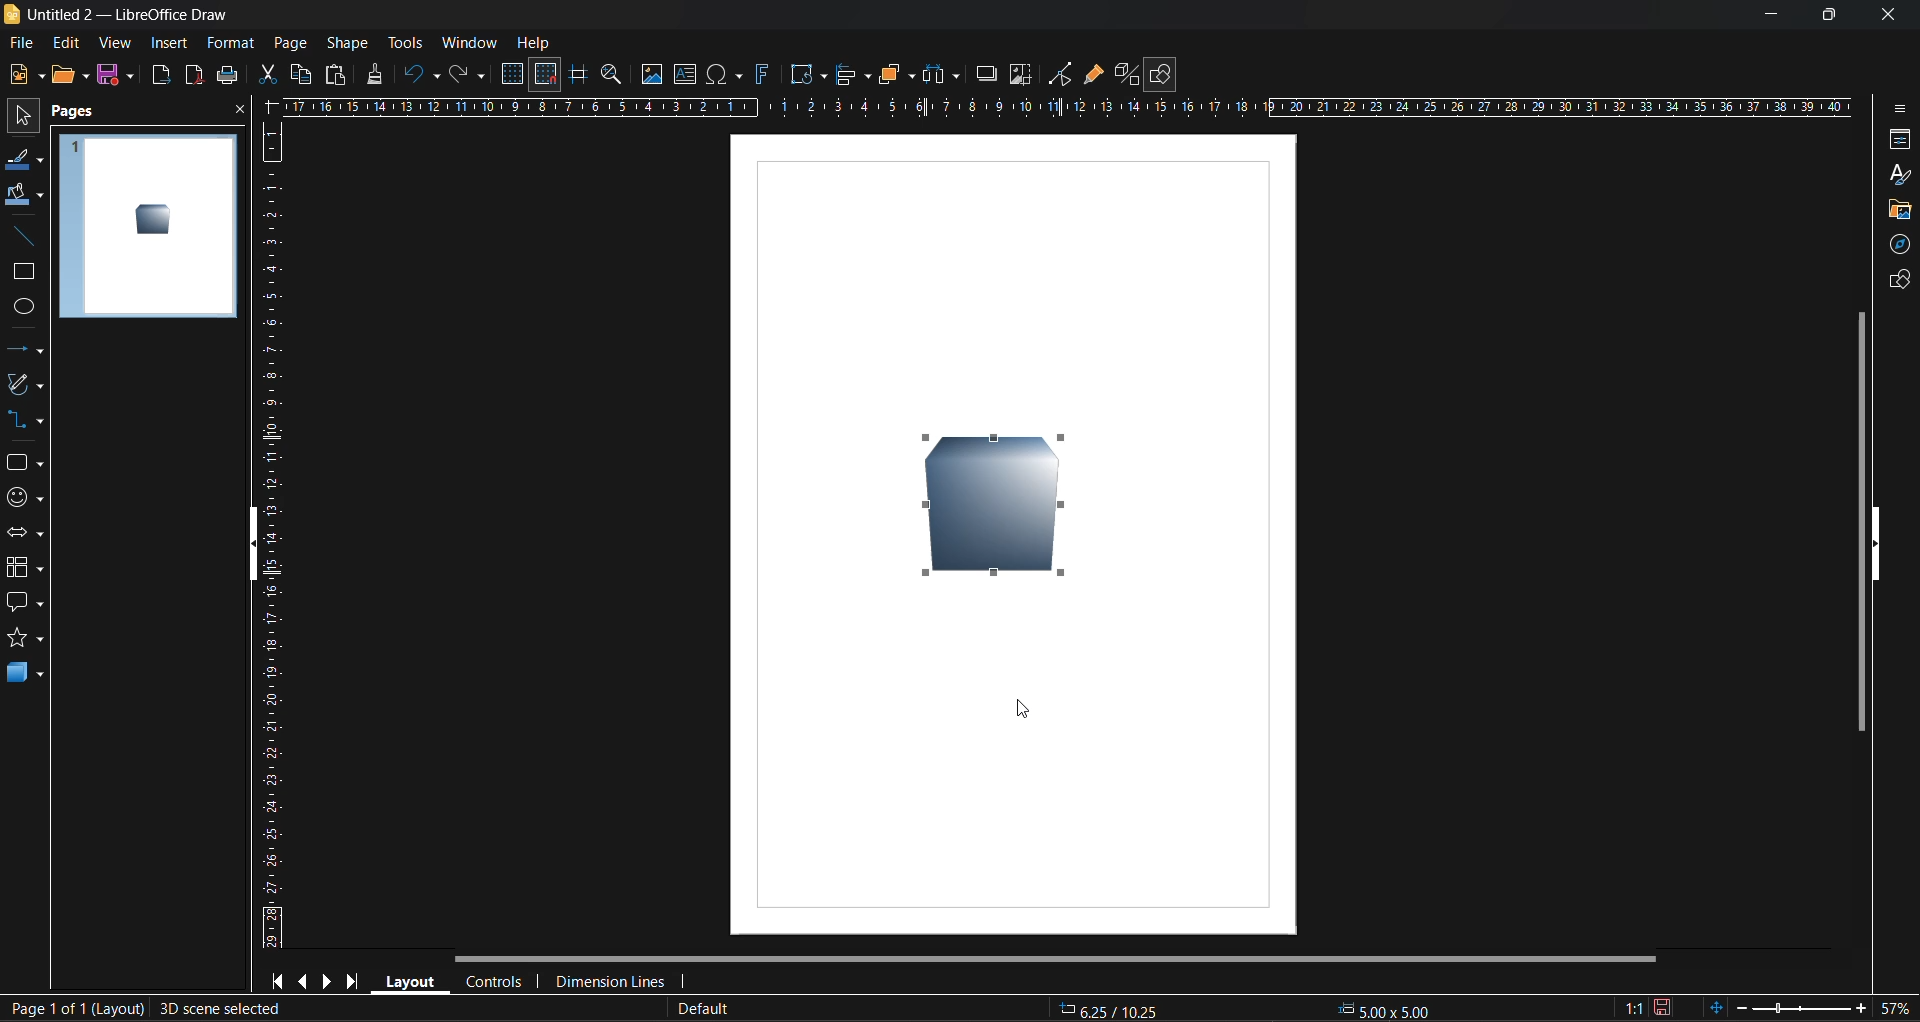 This screenshot has width=1920, height=1022. What do you see at coordinates (26, 534) in the screenshot?
I see `block arrows` at bounding box center [26, 534].